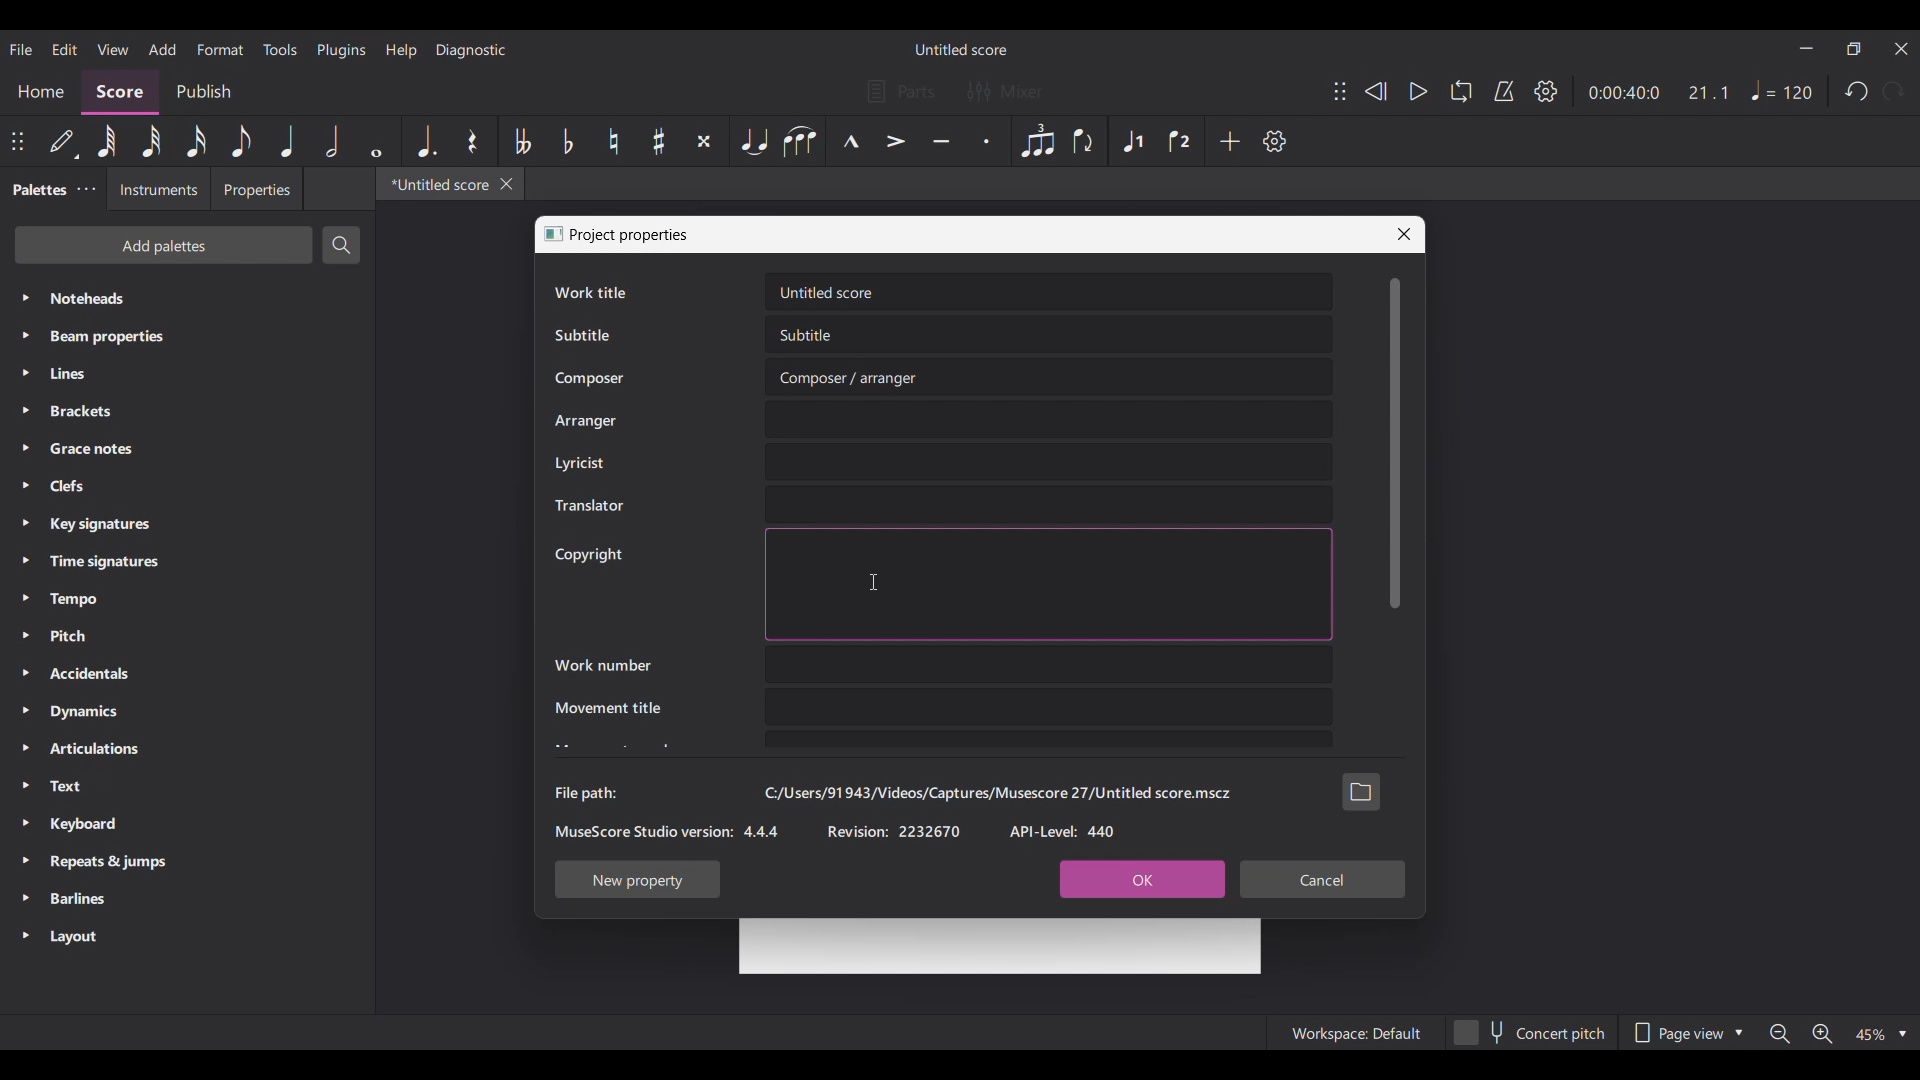 The height and width of the screenshot is (1080, 1920). What do you see at coordinates (256, 189) in the screenshot?
I see `Properties` at bounding box center [256, 189].